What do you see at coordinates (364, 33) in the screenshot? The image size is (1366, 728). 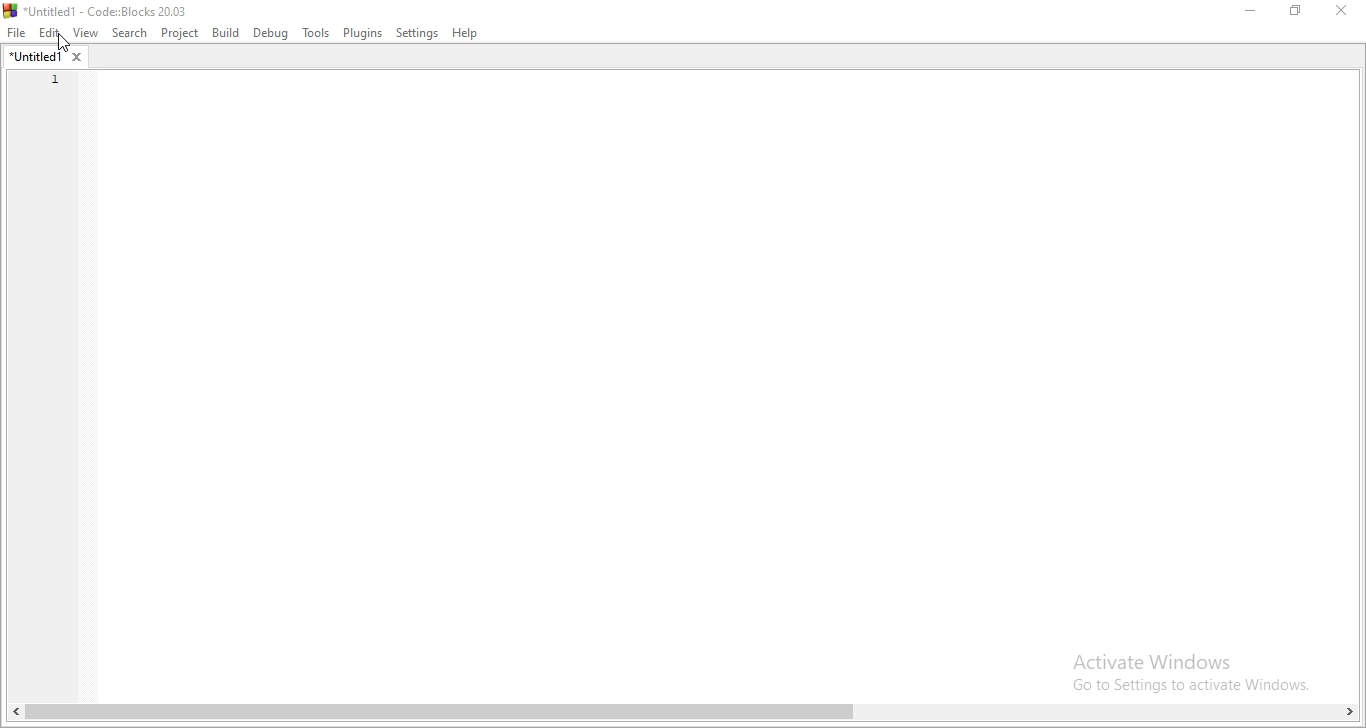 I see `Plugins ` at bounding box center [364, 33].